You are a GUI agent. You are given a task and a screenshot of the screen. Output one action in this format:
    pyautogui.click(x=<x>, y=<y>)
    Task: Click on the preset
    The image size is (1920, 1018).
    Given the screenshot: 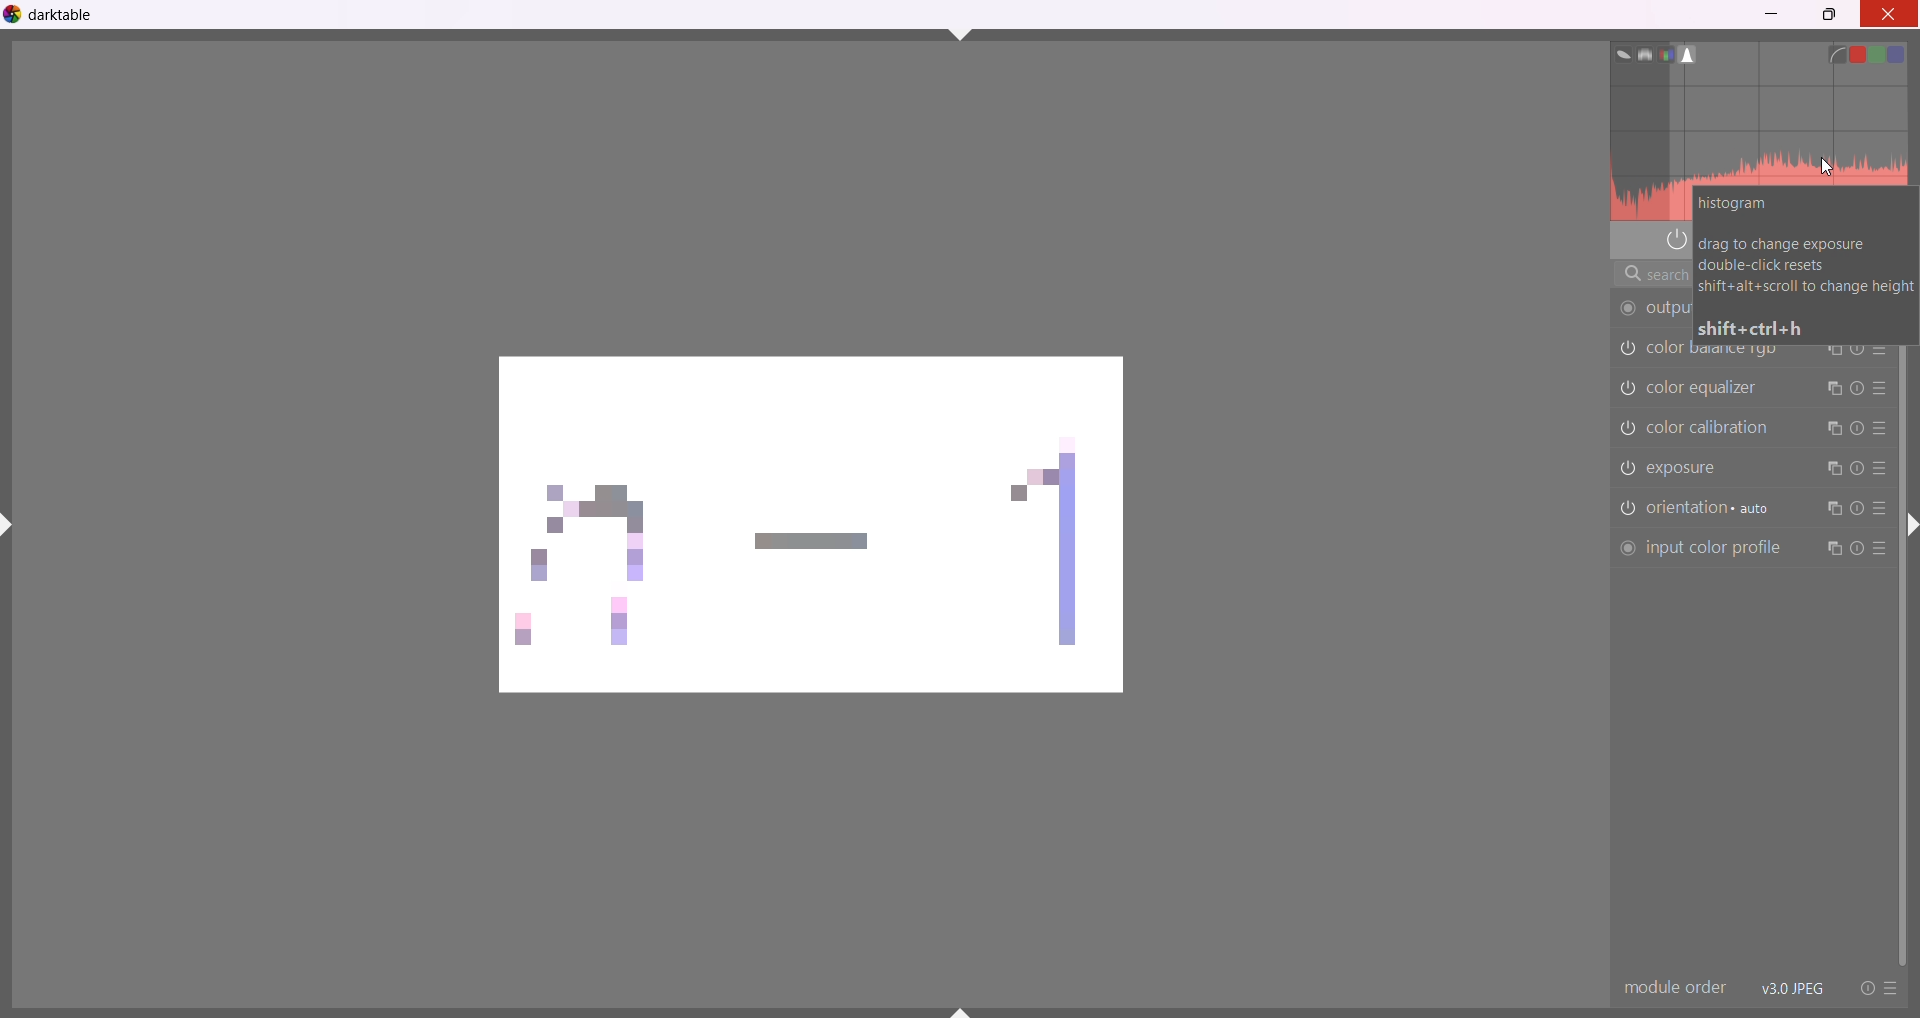 What is the action you would take?
    pyautogui.click(x=1891, y=989)
    